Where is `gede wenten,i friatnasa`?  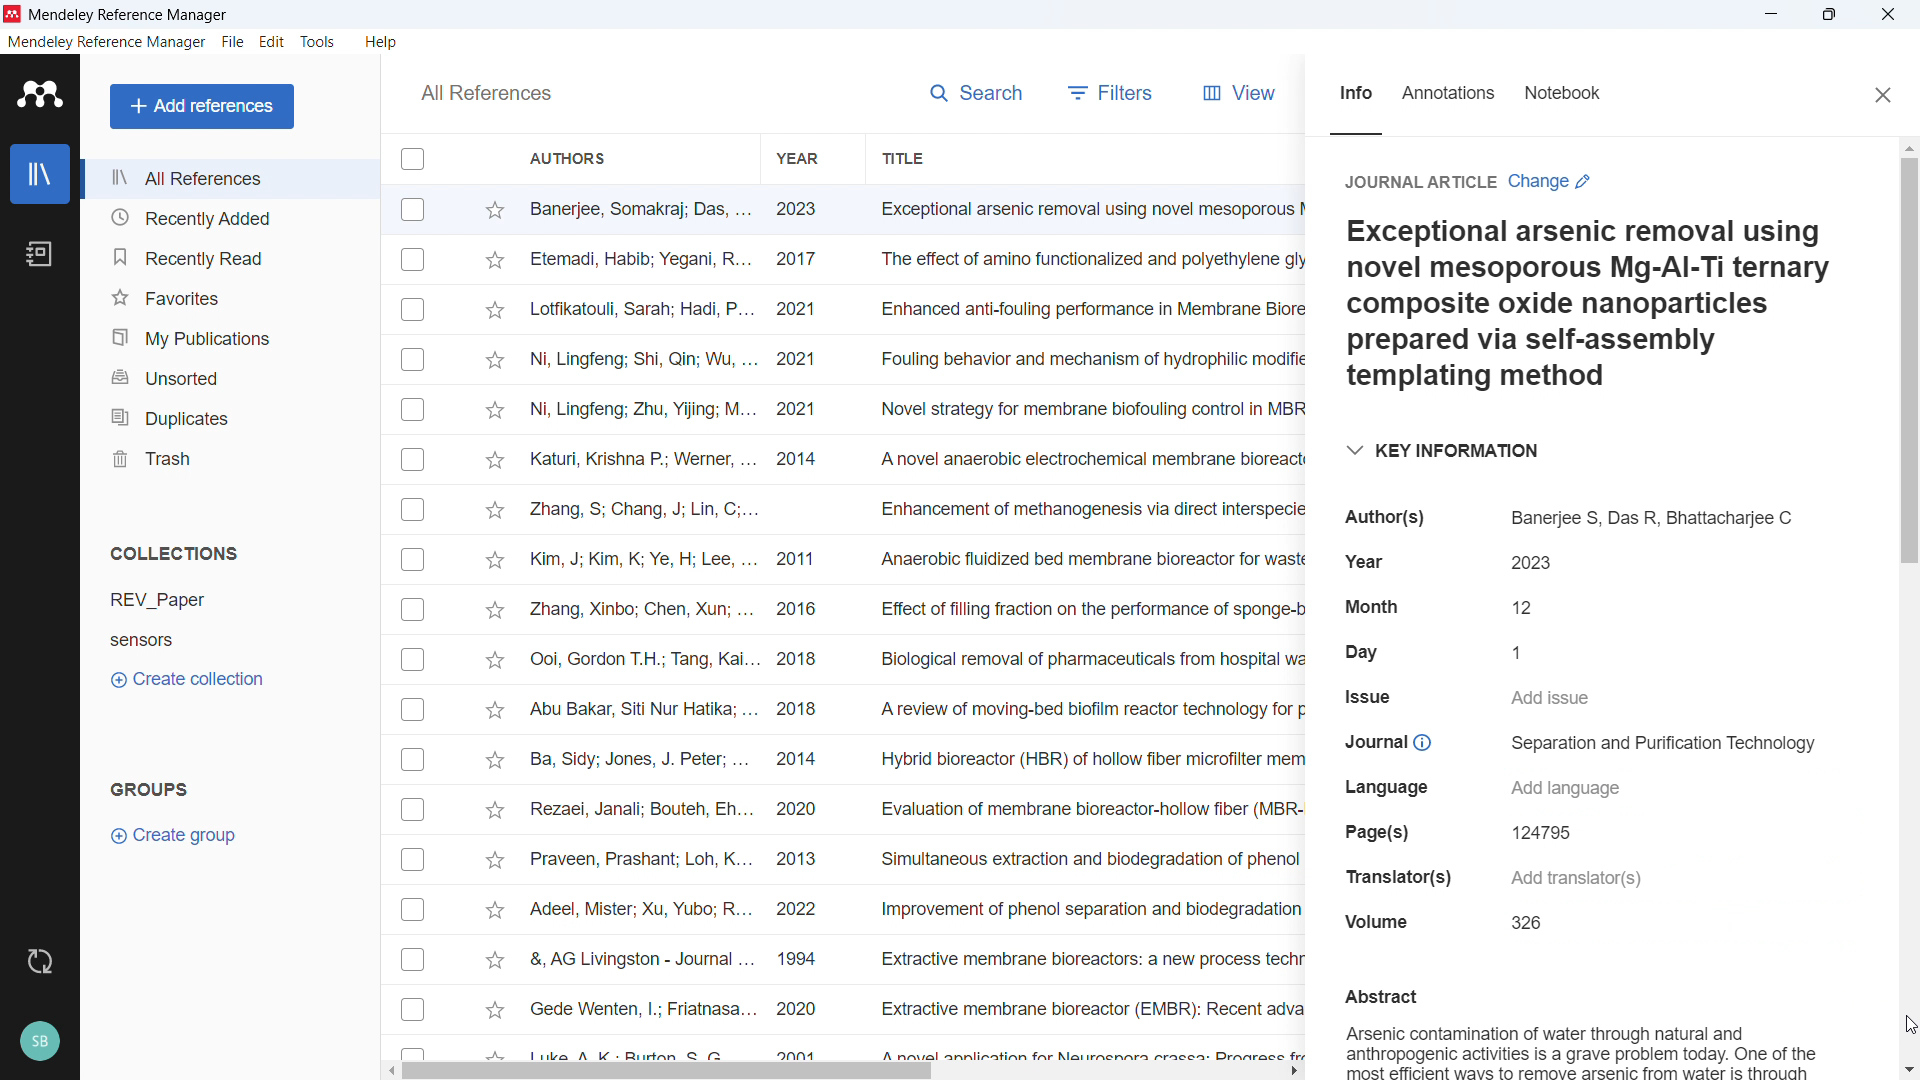
gede wenten,i friatnasa is located at coordinates (633, 1003).